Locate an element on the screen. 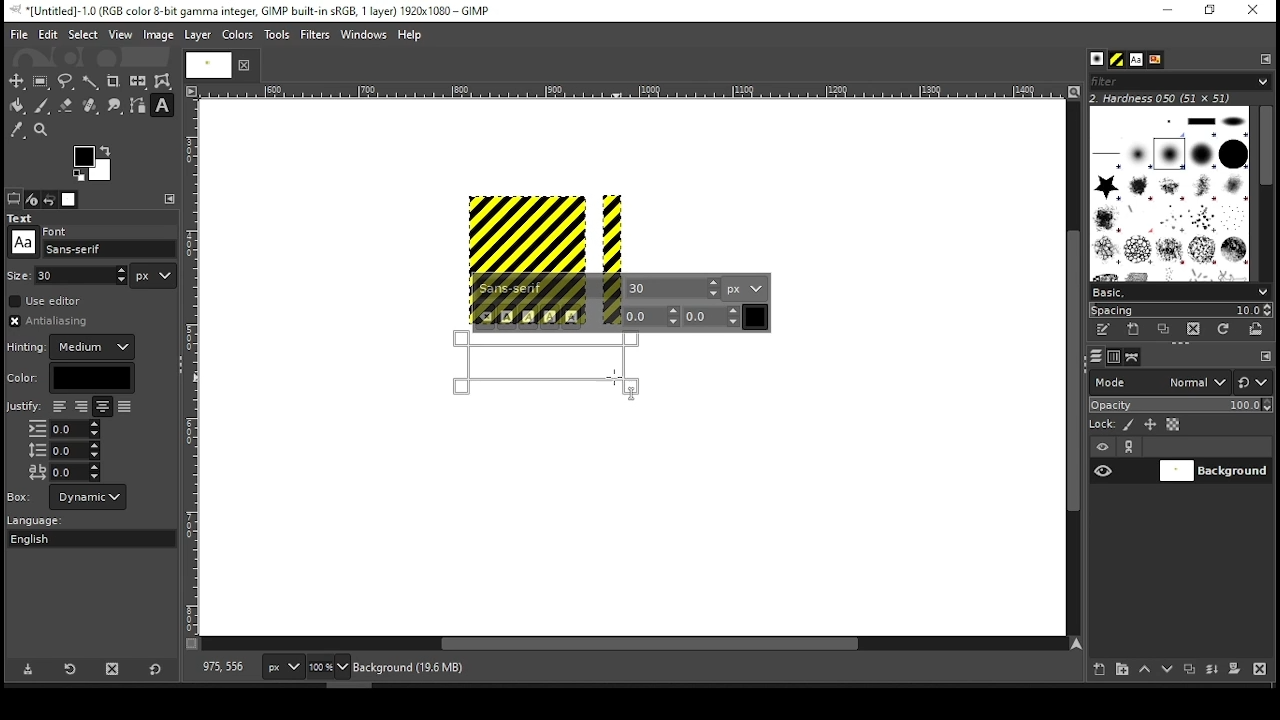  italics is located at coordinates (528, 317).